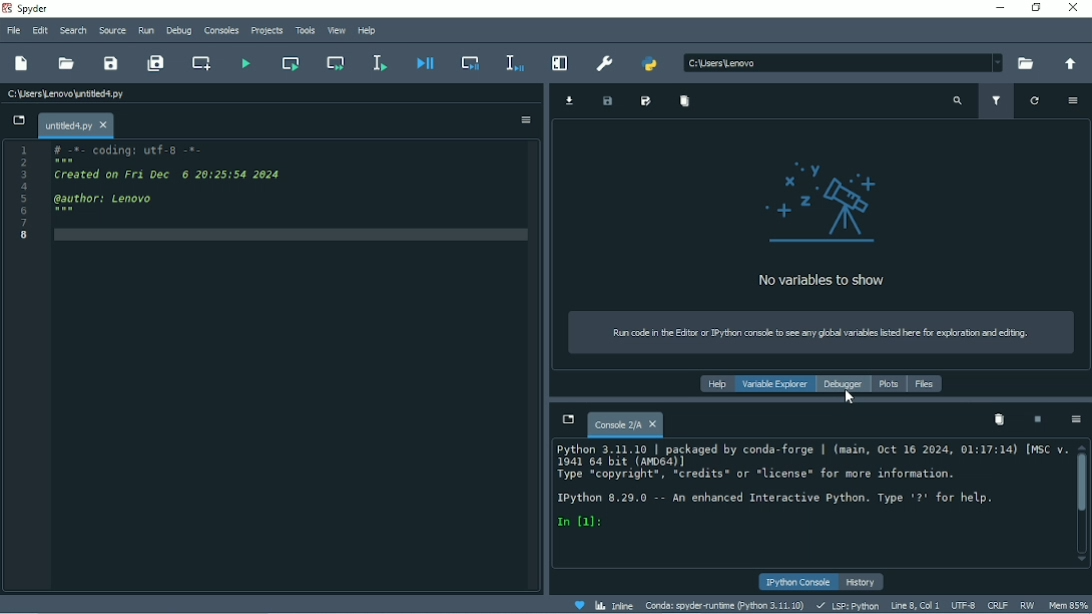  Describe the element at coordinates (1034, 101) in the screenshot. I see `Refresh variables` at that location.